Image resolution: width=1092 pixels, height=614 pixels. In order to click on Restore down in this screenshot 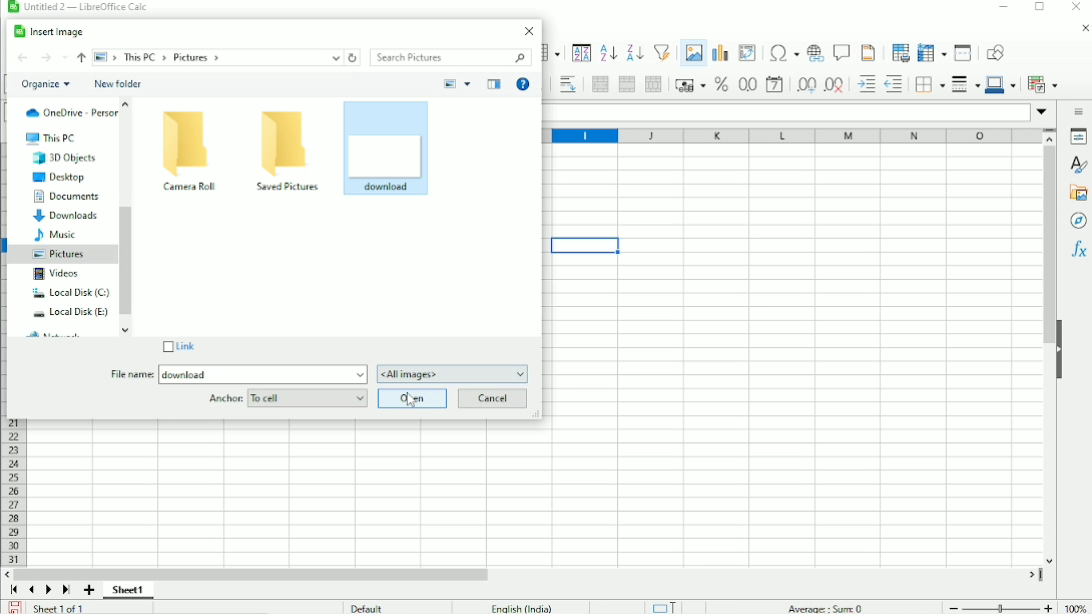, I will do `click(1039, 8)`.